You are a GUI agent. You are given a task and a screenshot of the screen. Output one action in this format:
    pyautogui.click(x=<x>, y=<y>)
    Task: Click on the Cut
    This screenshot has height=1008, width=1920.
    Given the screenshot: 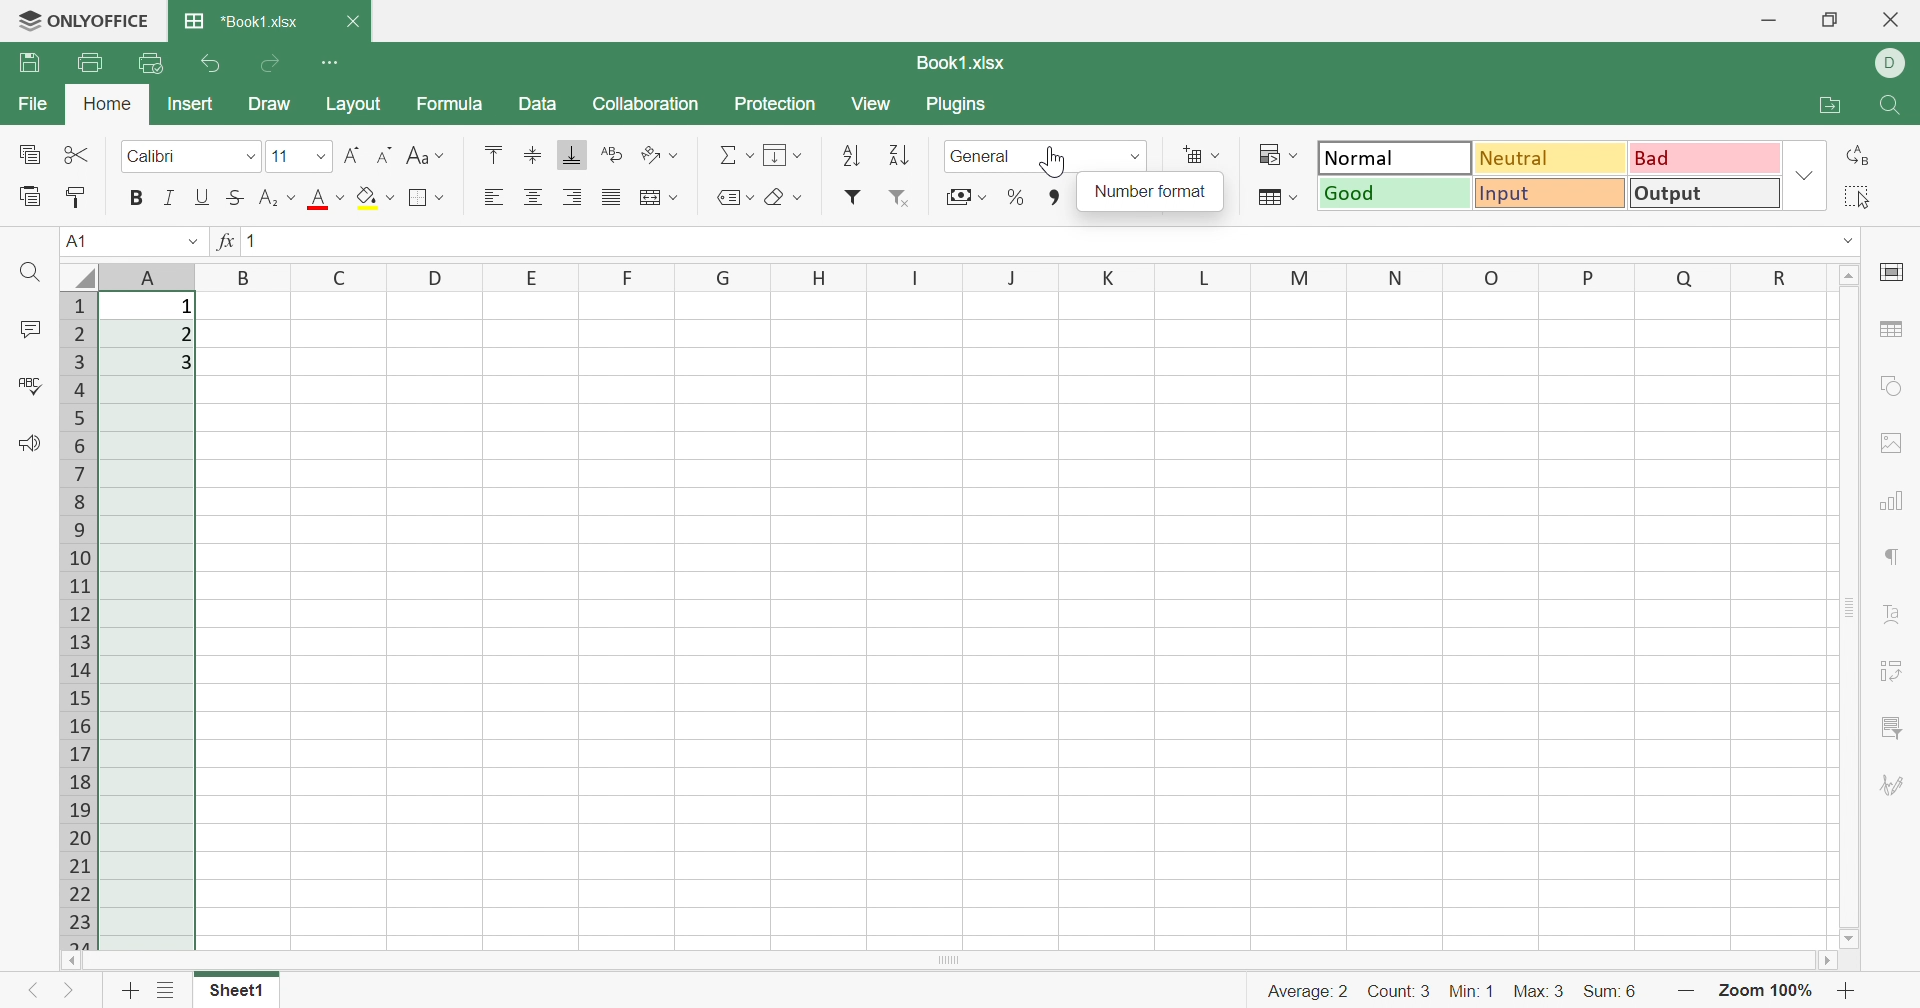 What is the action you would take?
    pyautogui.click(x=78, y=153)
    